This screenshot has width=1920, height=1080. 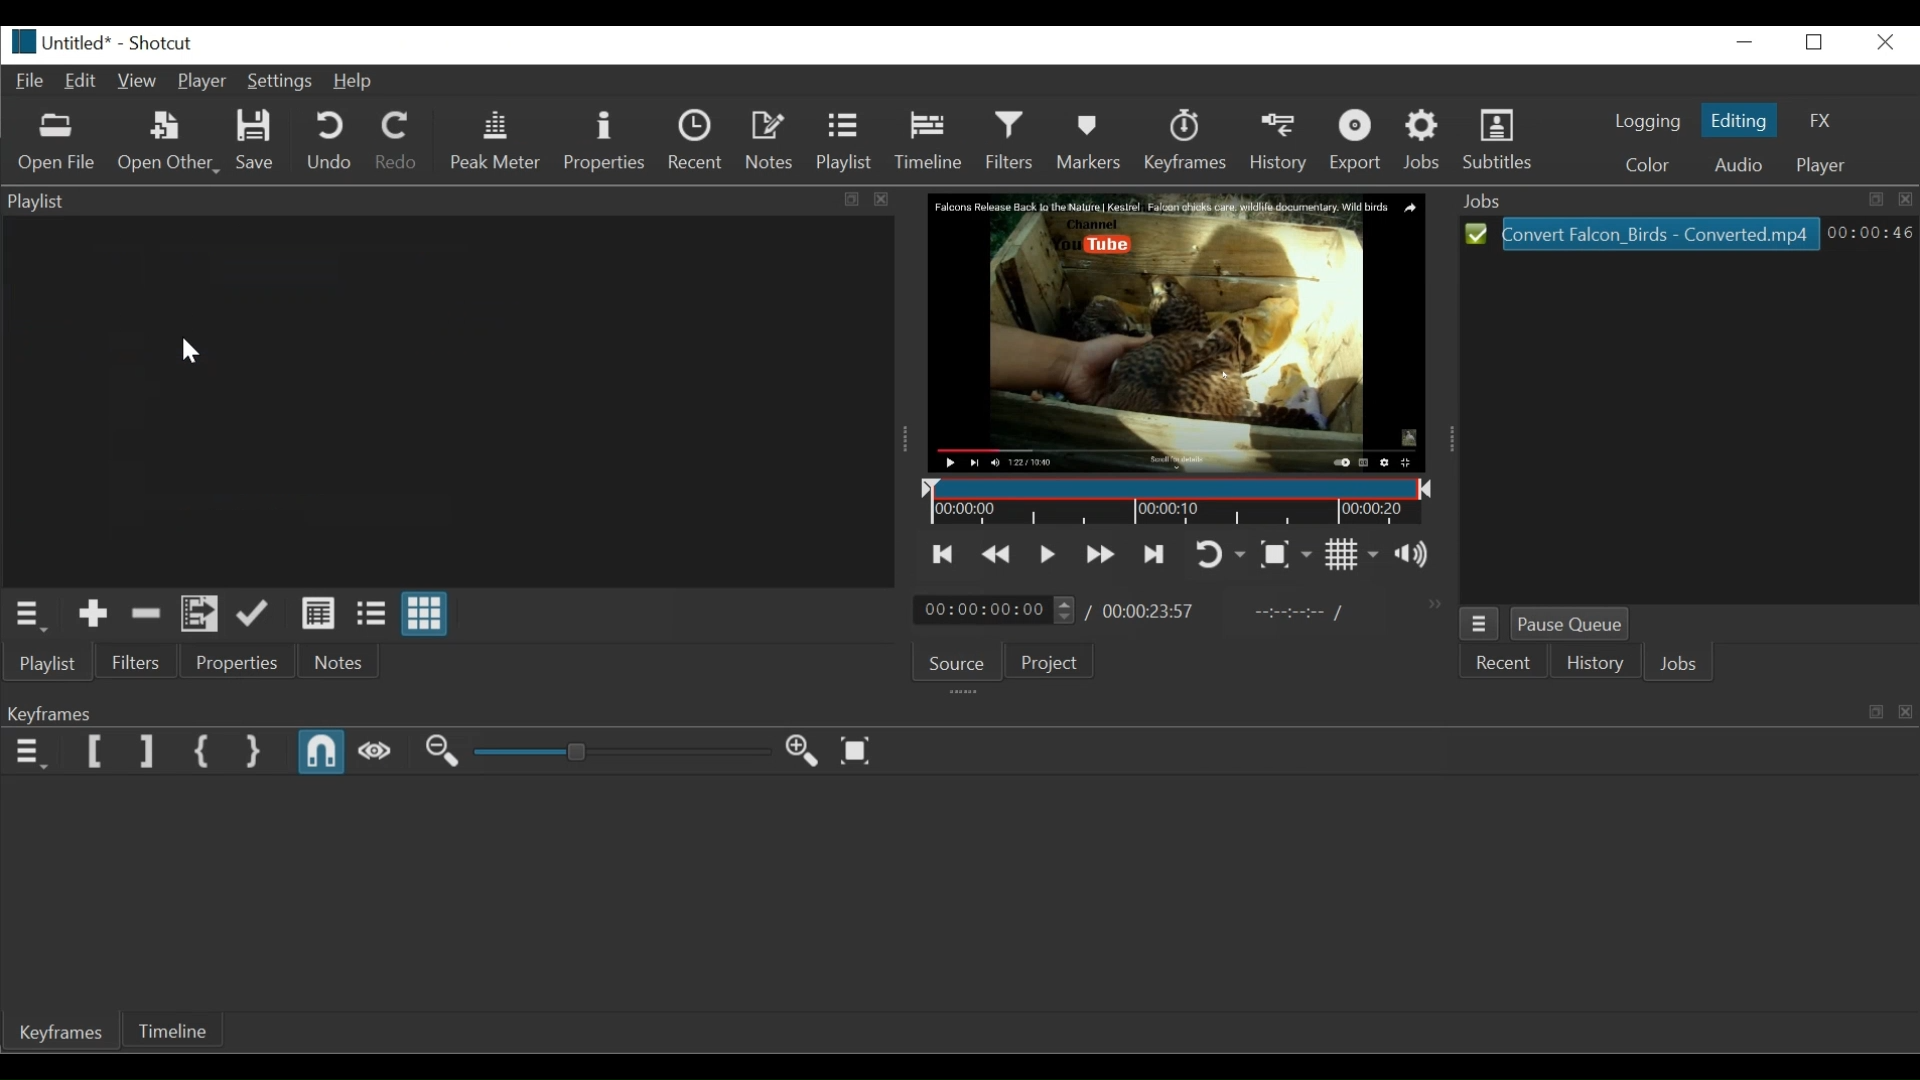 What do you see at coordinates (253, 140) in the screenshot?
I see `Save` at bounding box center [253, 140].